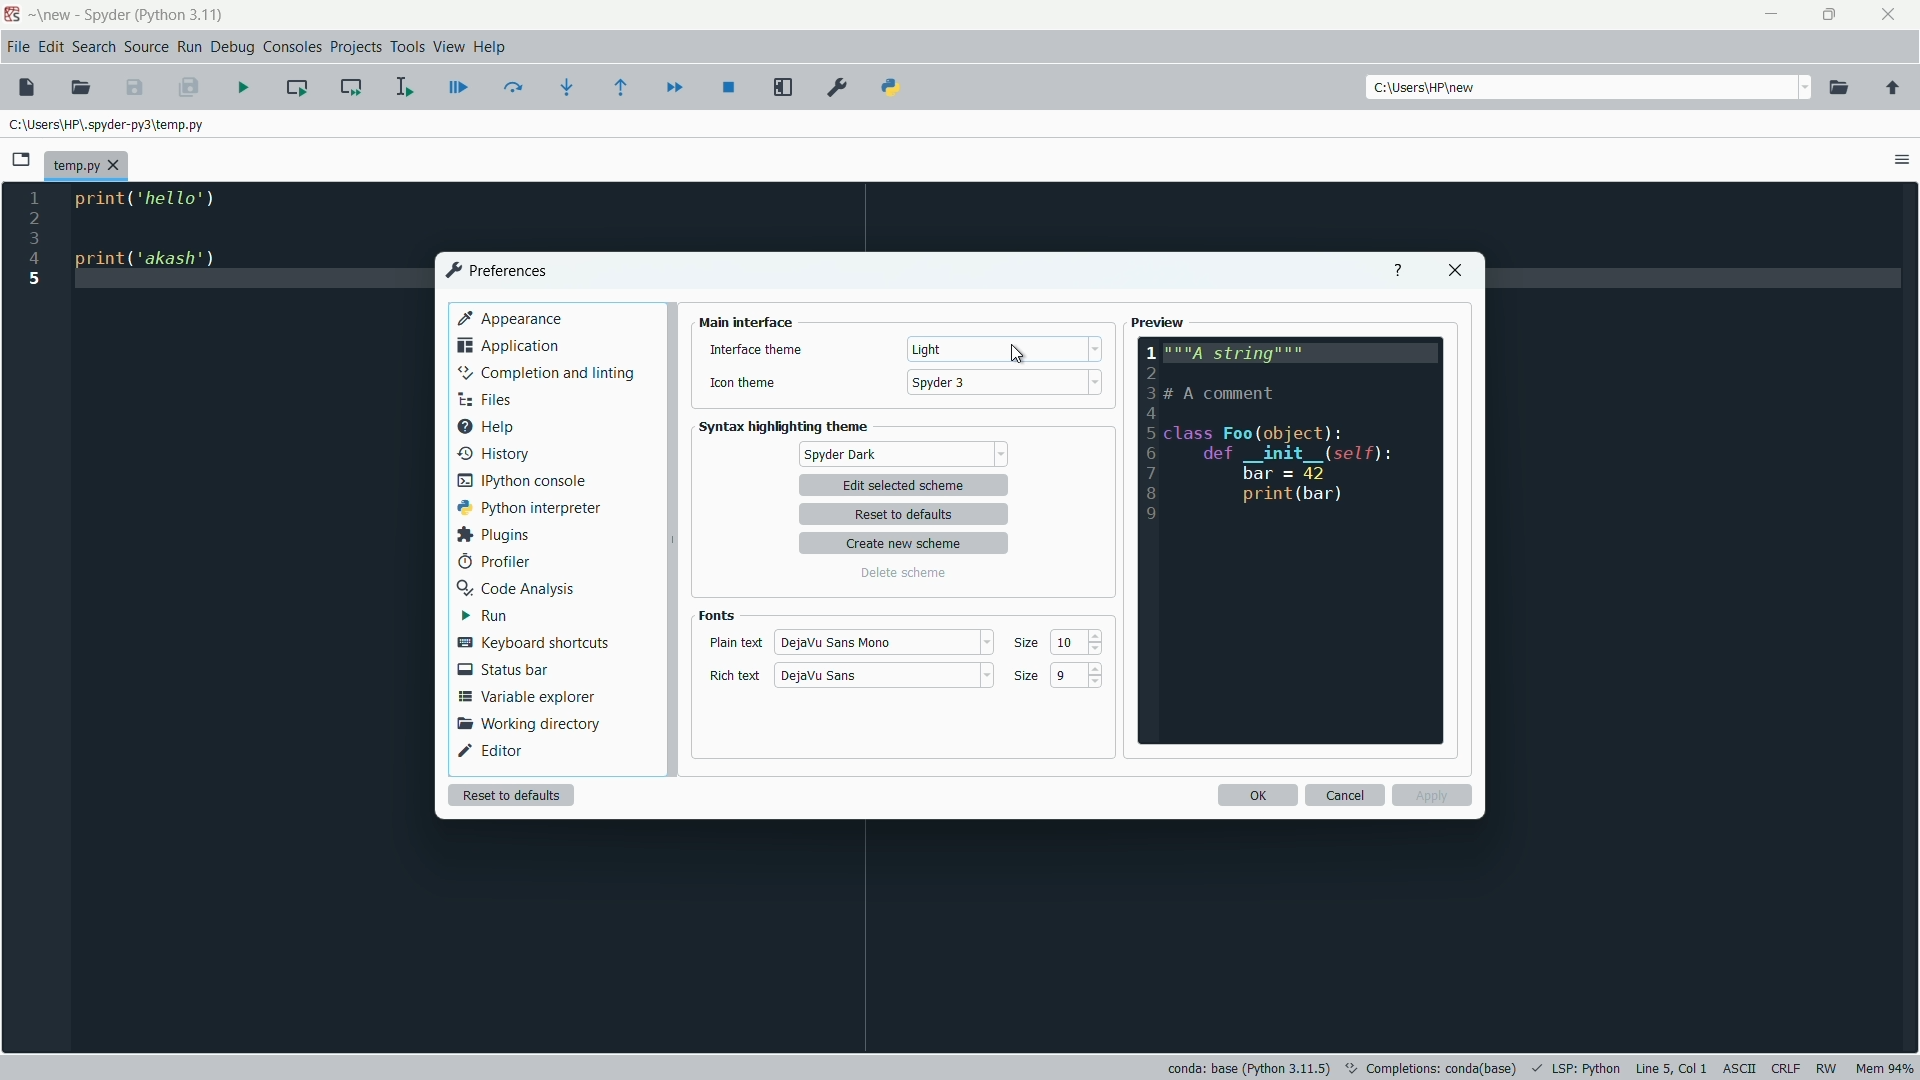 The height and width of the screenshot is (1080, 1920). Describe the element at coordinates (191, 46) in the screenshot. I see `run menu` at that location.